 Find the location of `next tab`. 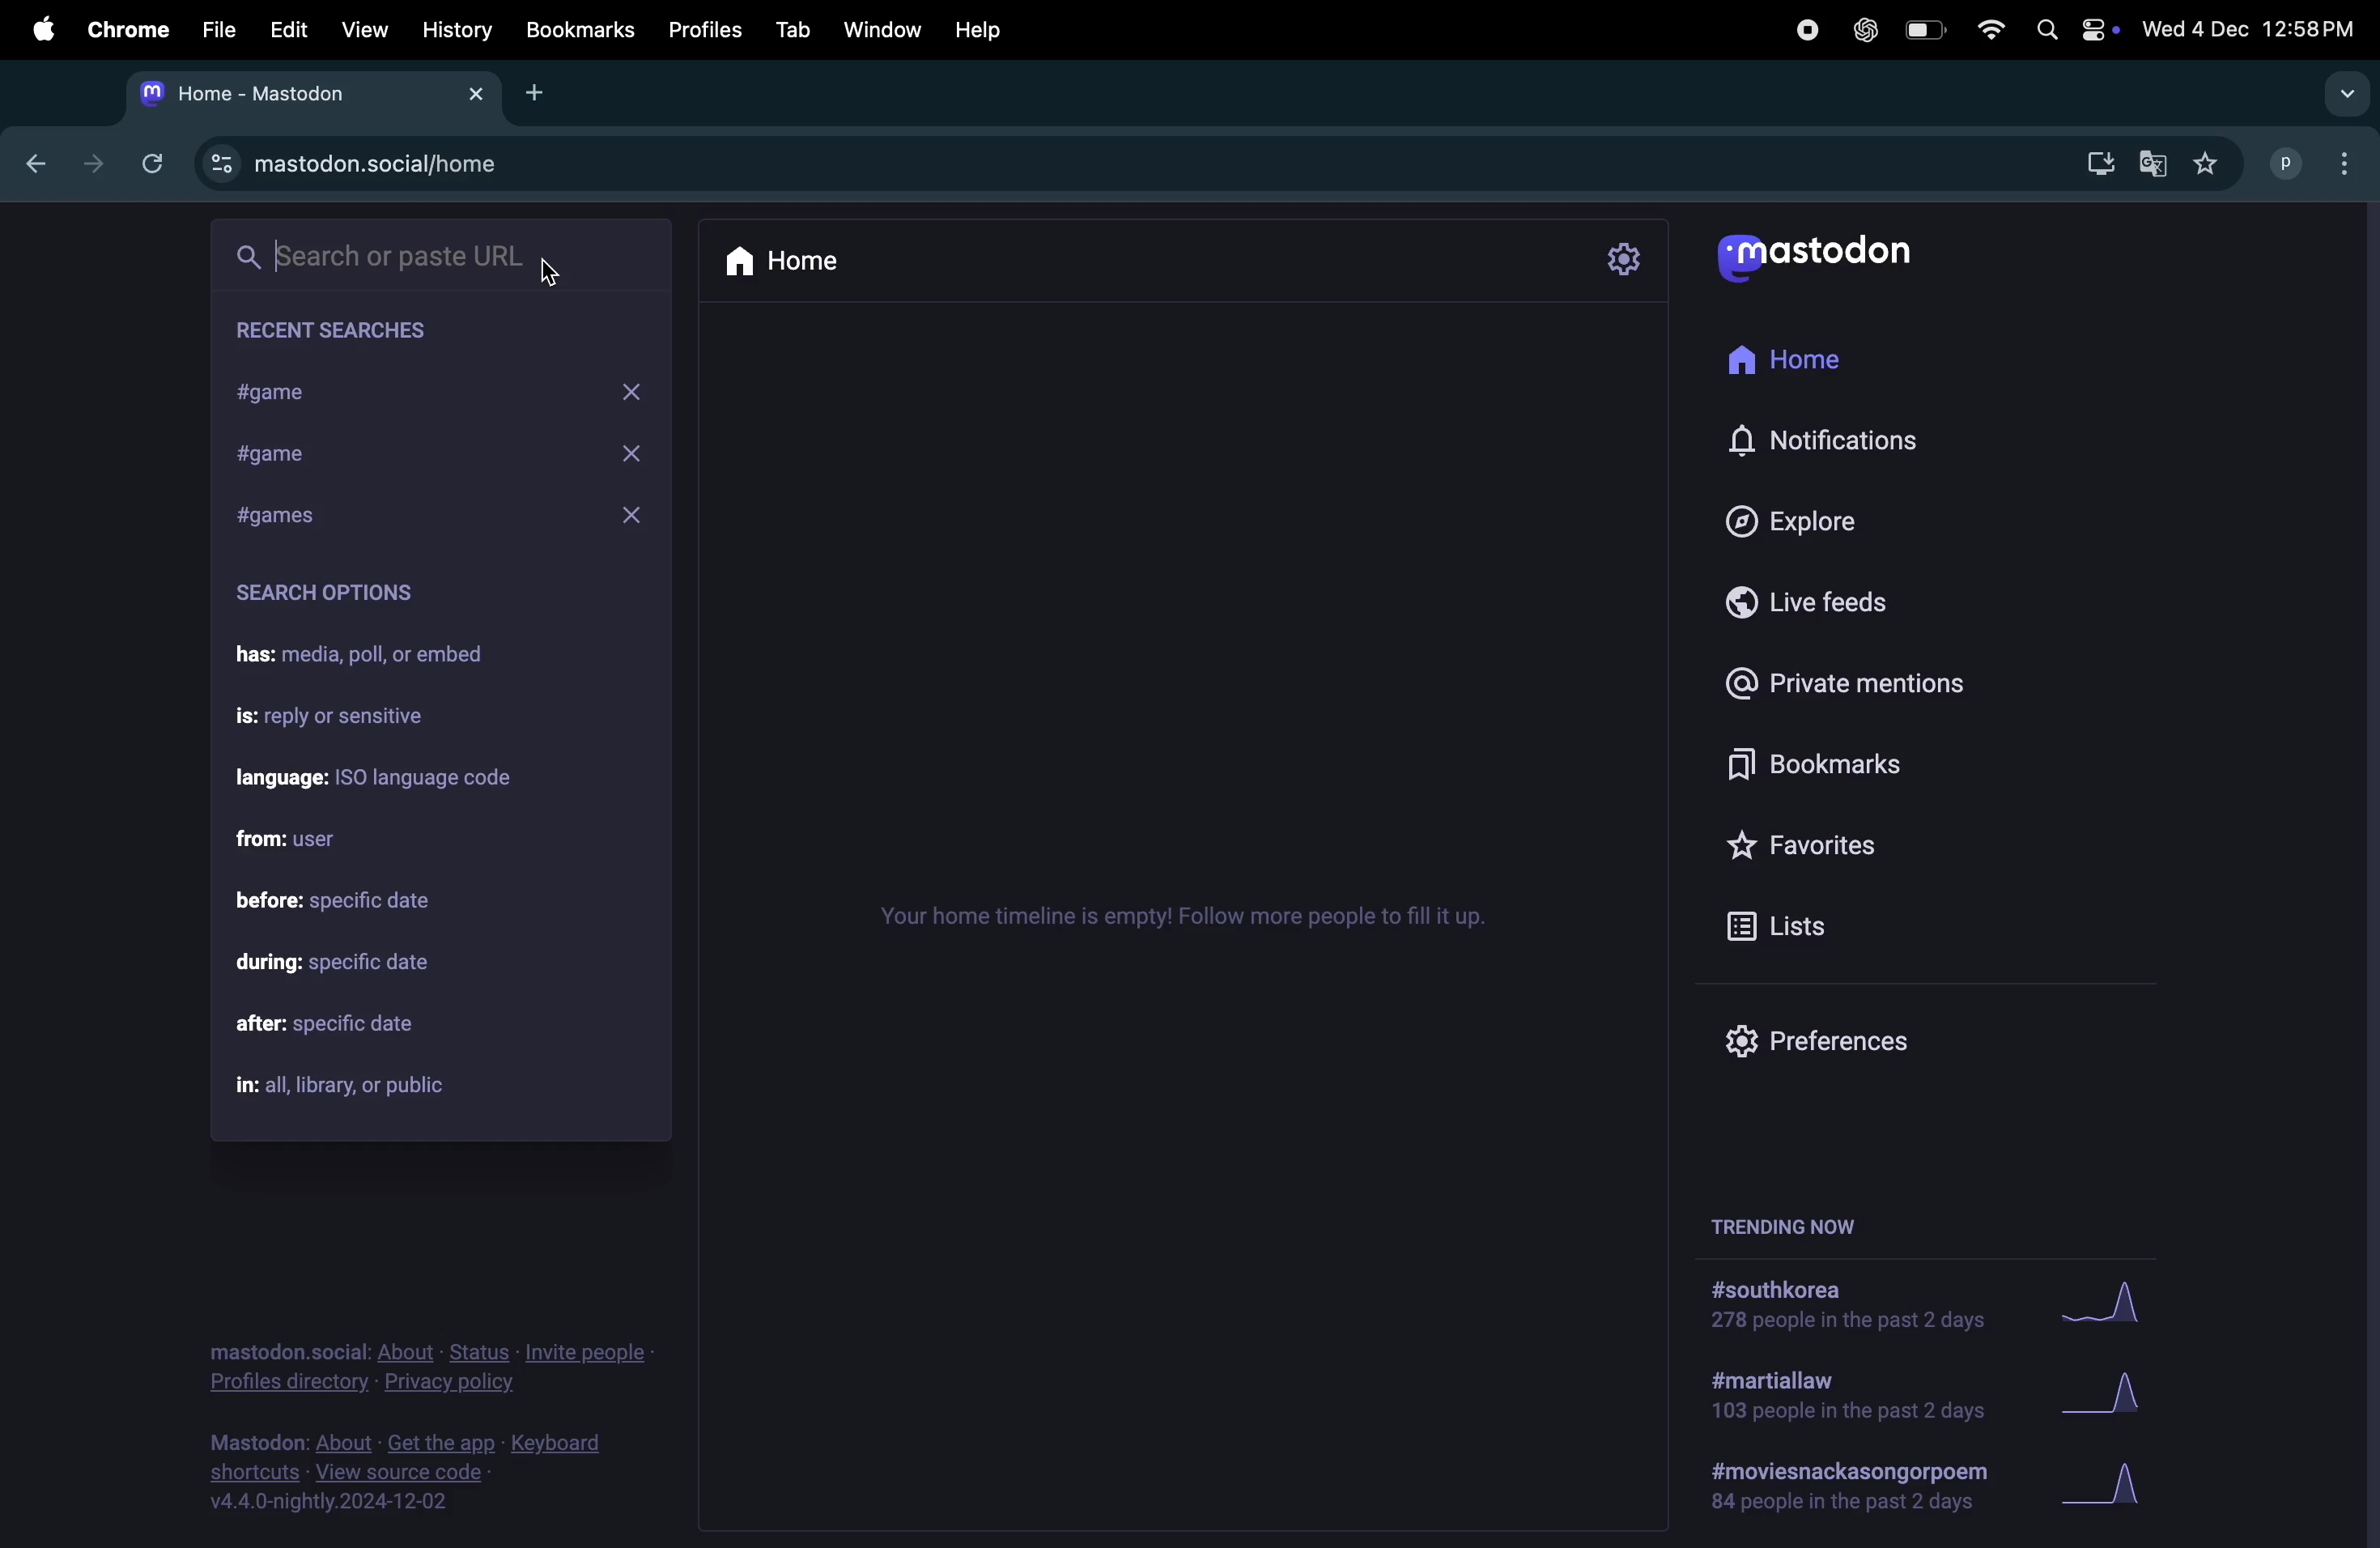

next tab is located at coordinates (94, 160).